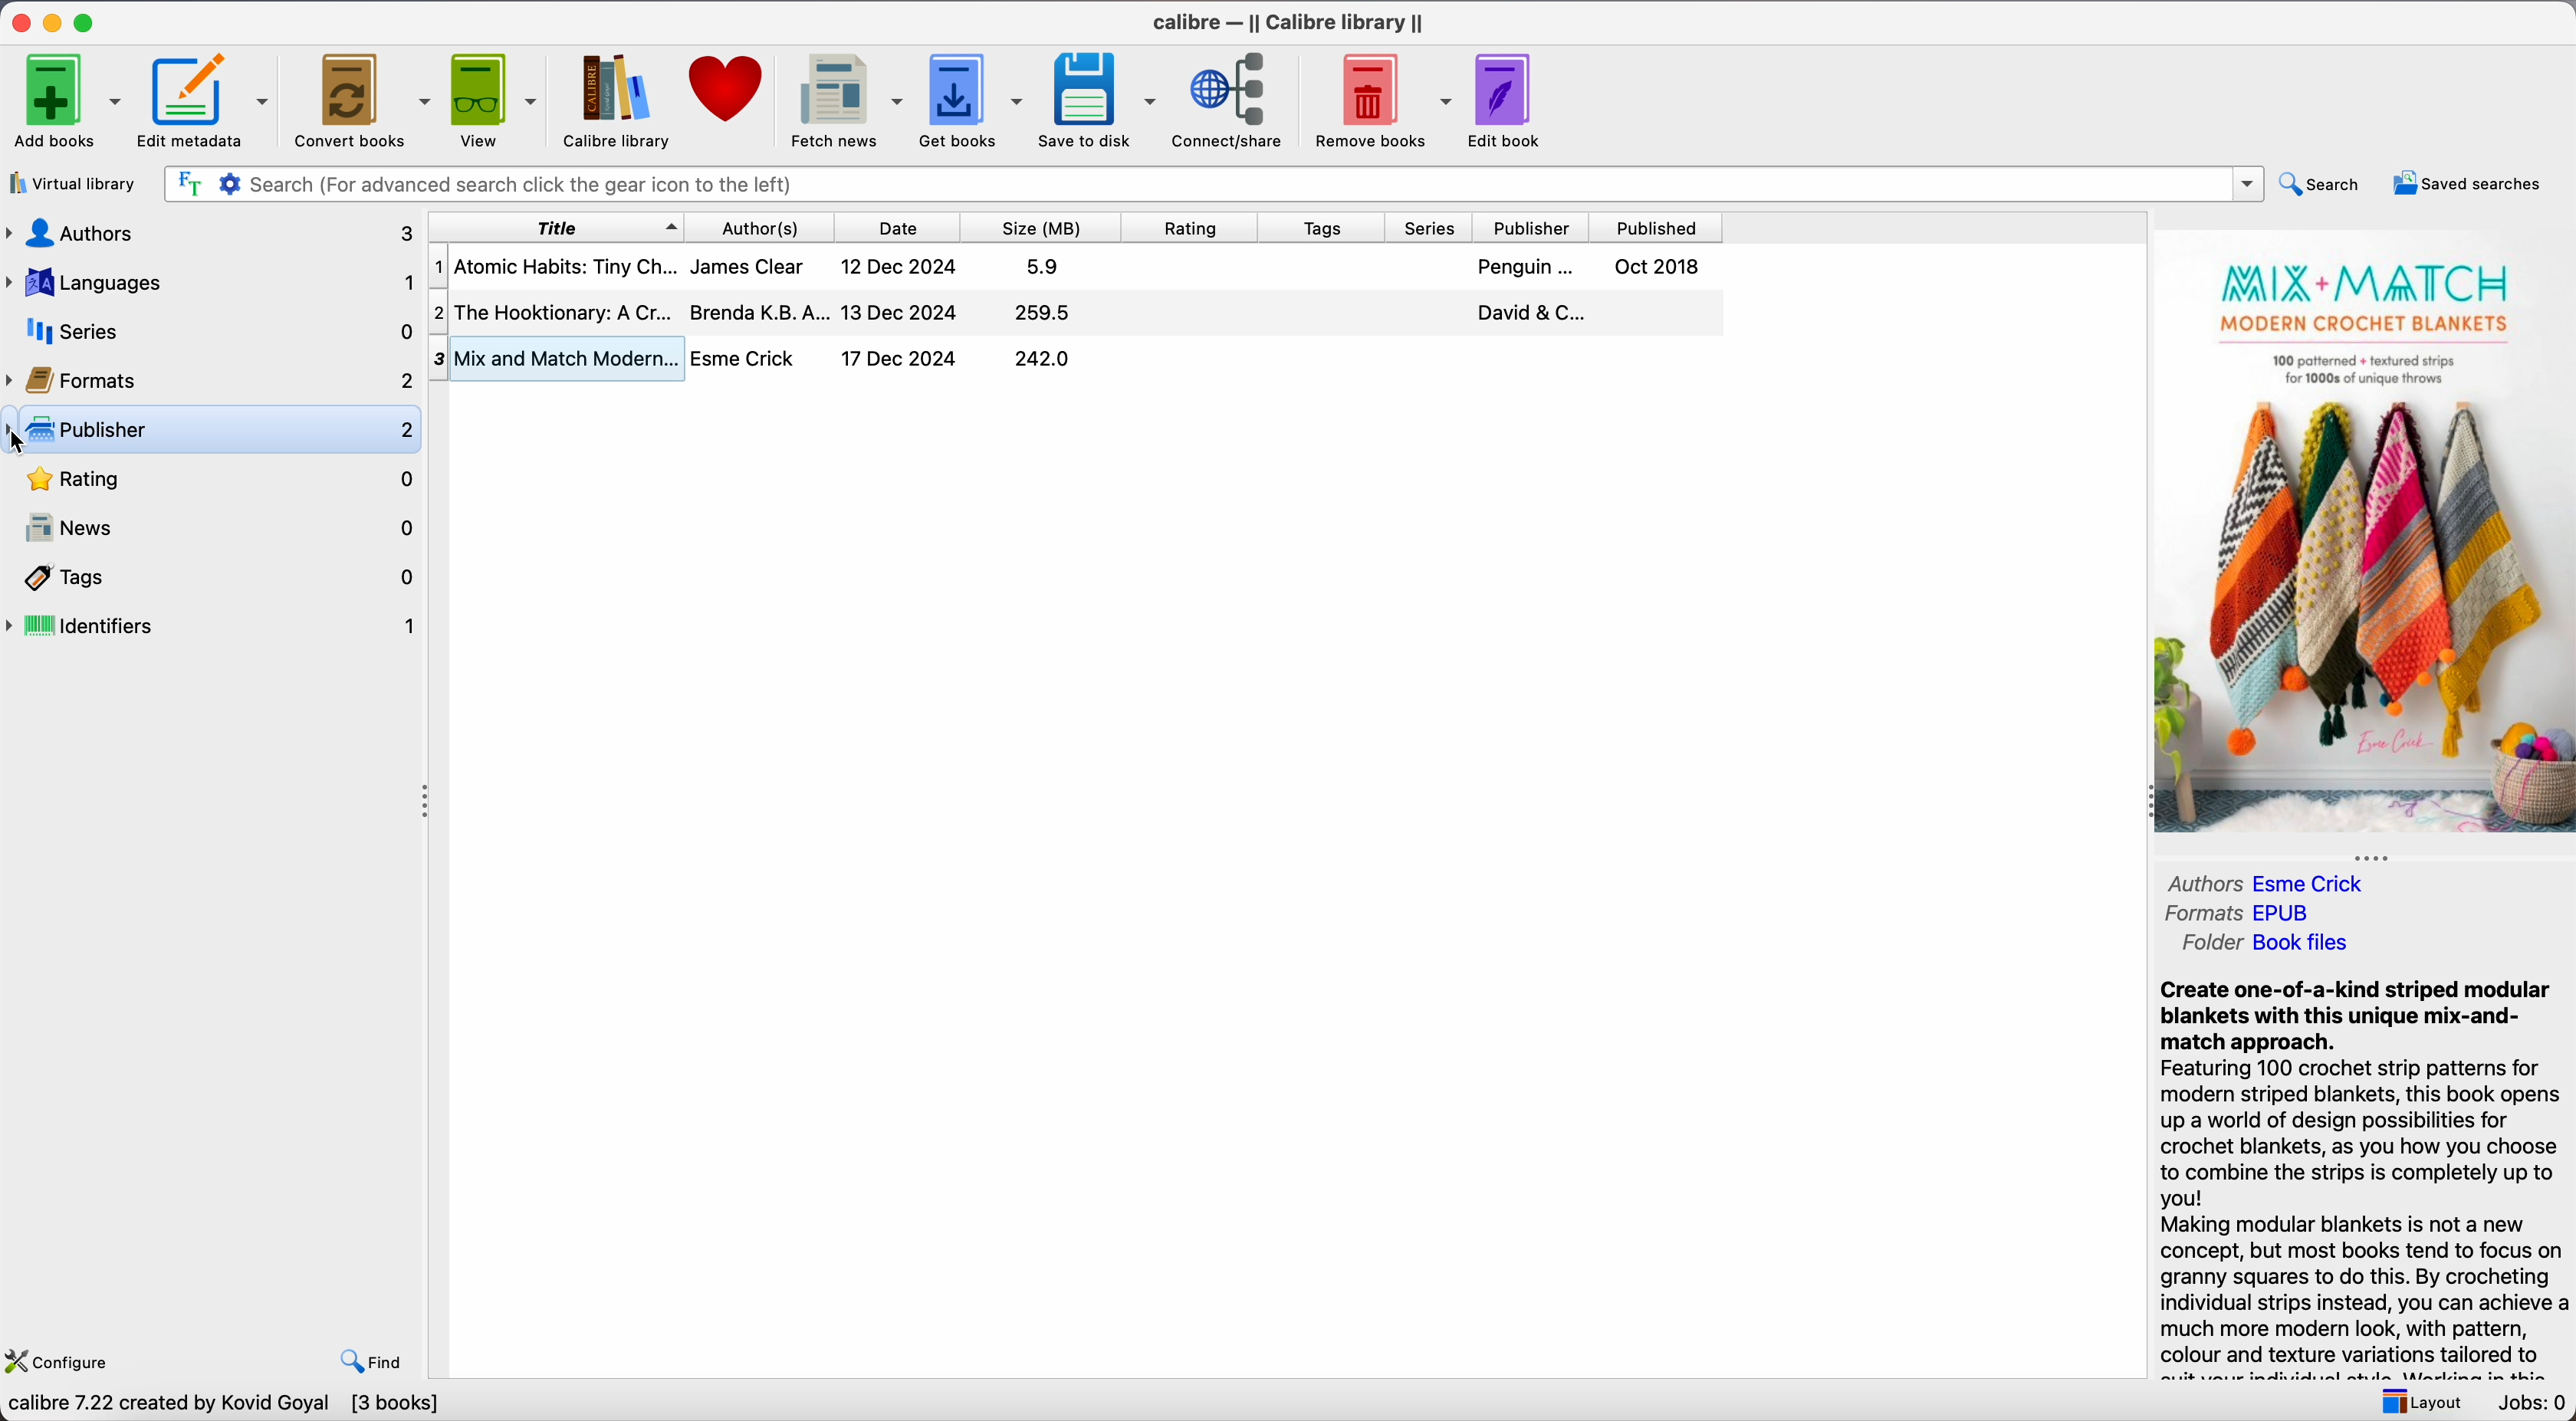 The image size is (2576, 1421). What do you see at coordinates (209, 331) in the screenshot?
I see `series` at bounding box center [209, 331].